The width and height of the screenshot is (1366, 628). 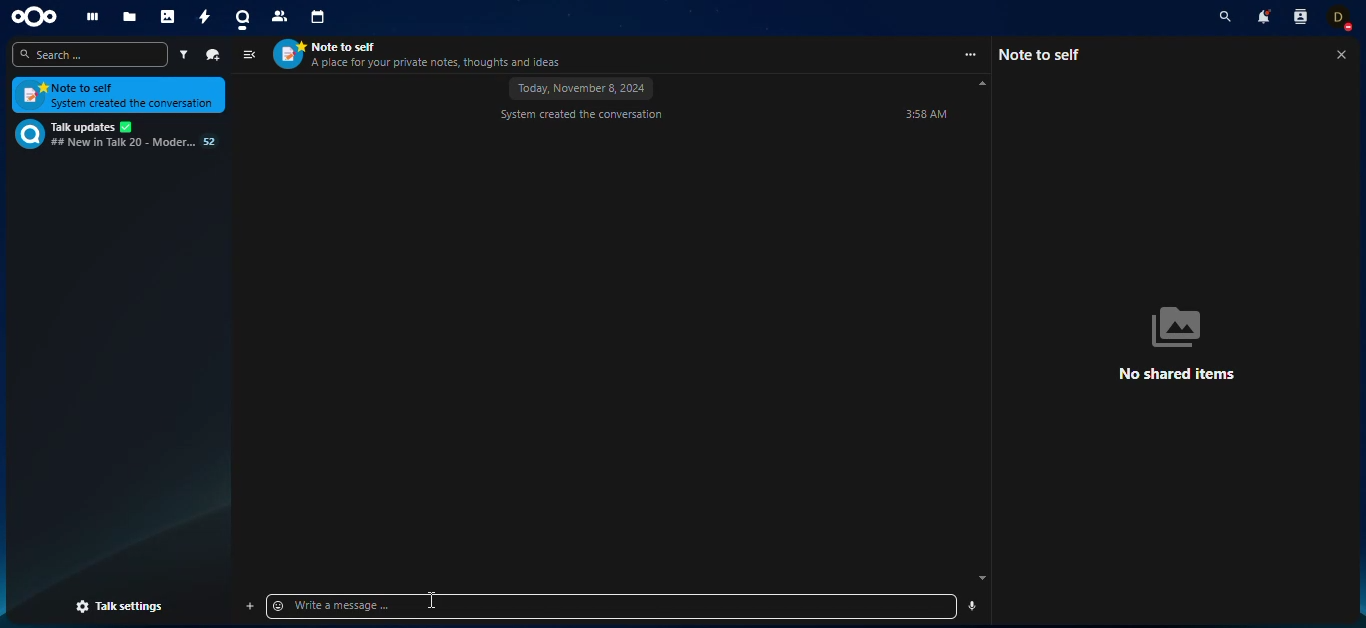 I want to click on search, so click(x=1221, y=17).